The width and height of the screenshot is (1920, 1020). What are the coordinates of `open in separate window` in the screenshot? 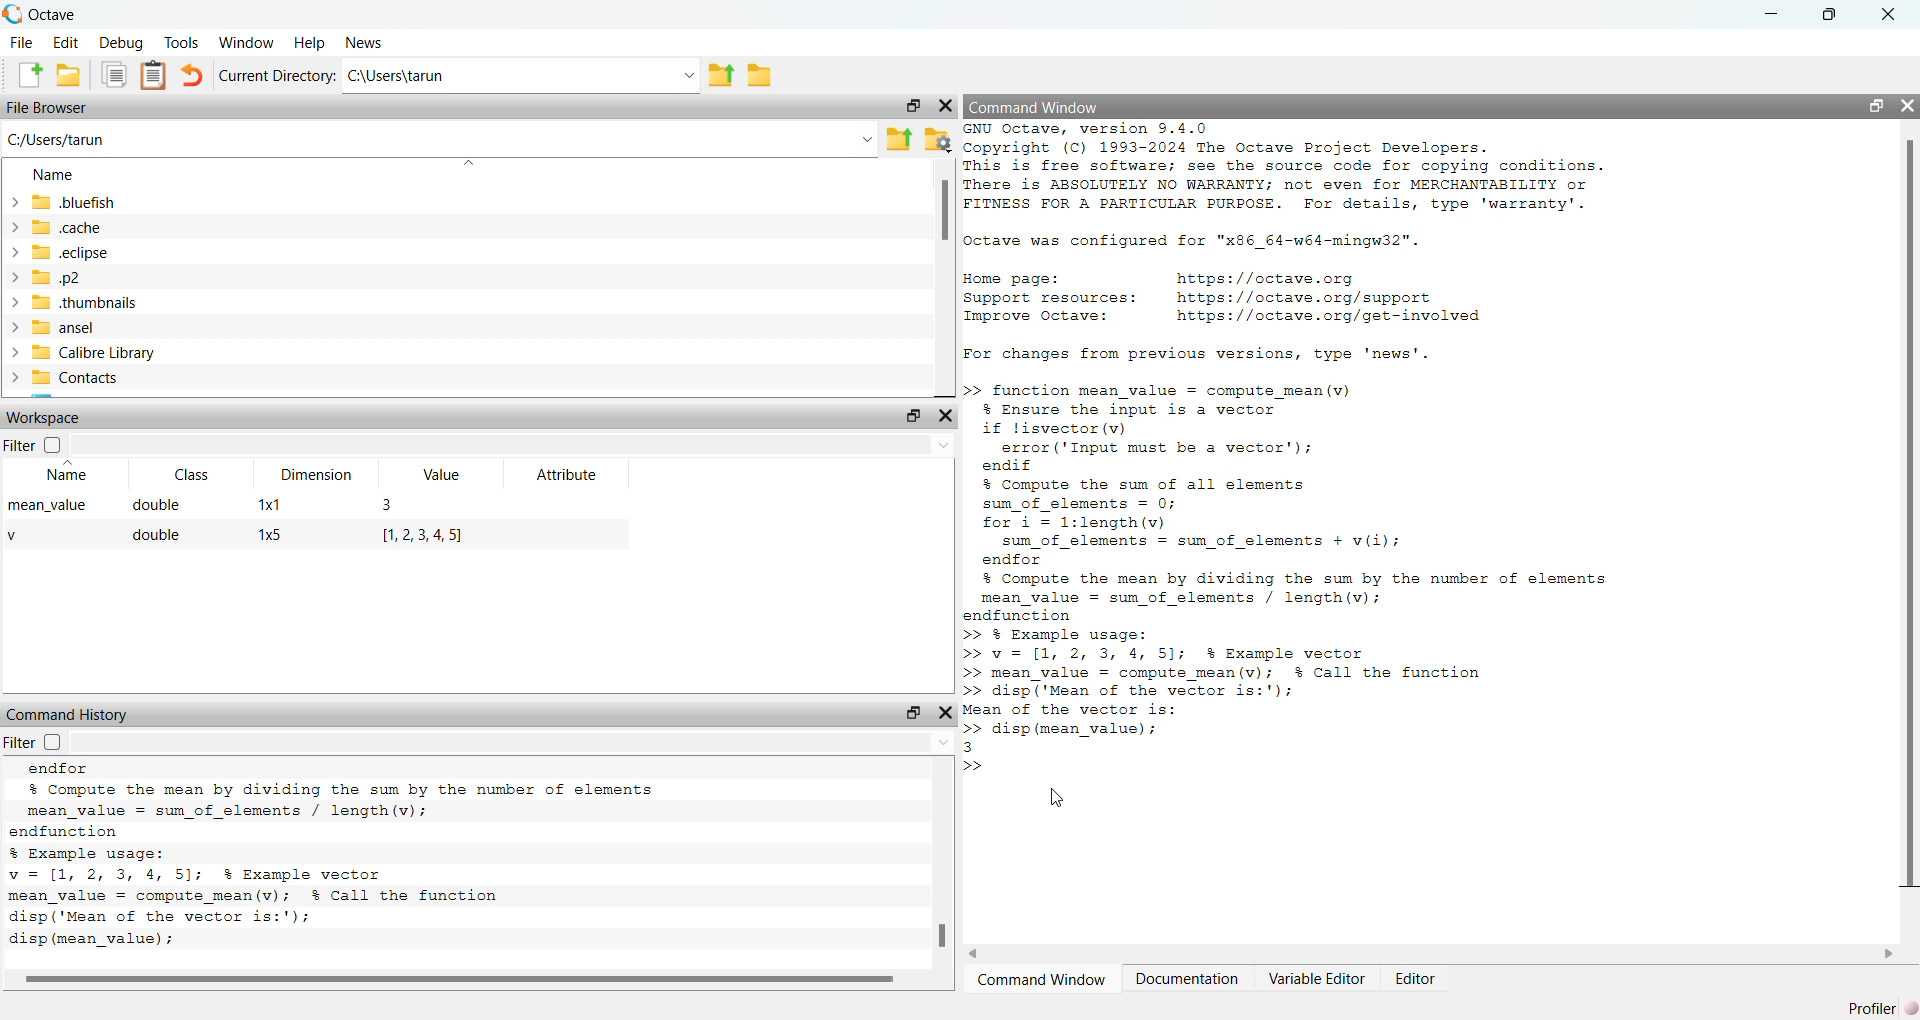 It's located at (914, 105).